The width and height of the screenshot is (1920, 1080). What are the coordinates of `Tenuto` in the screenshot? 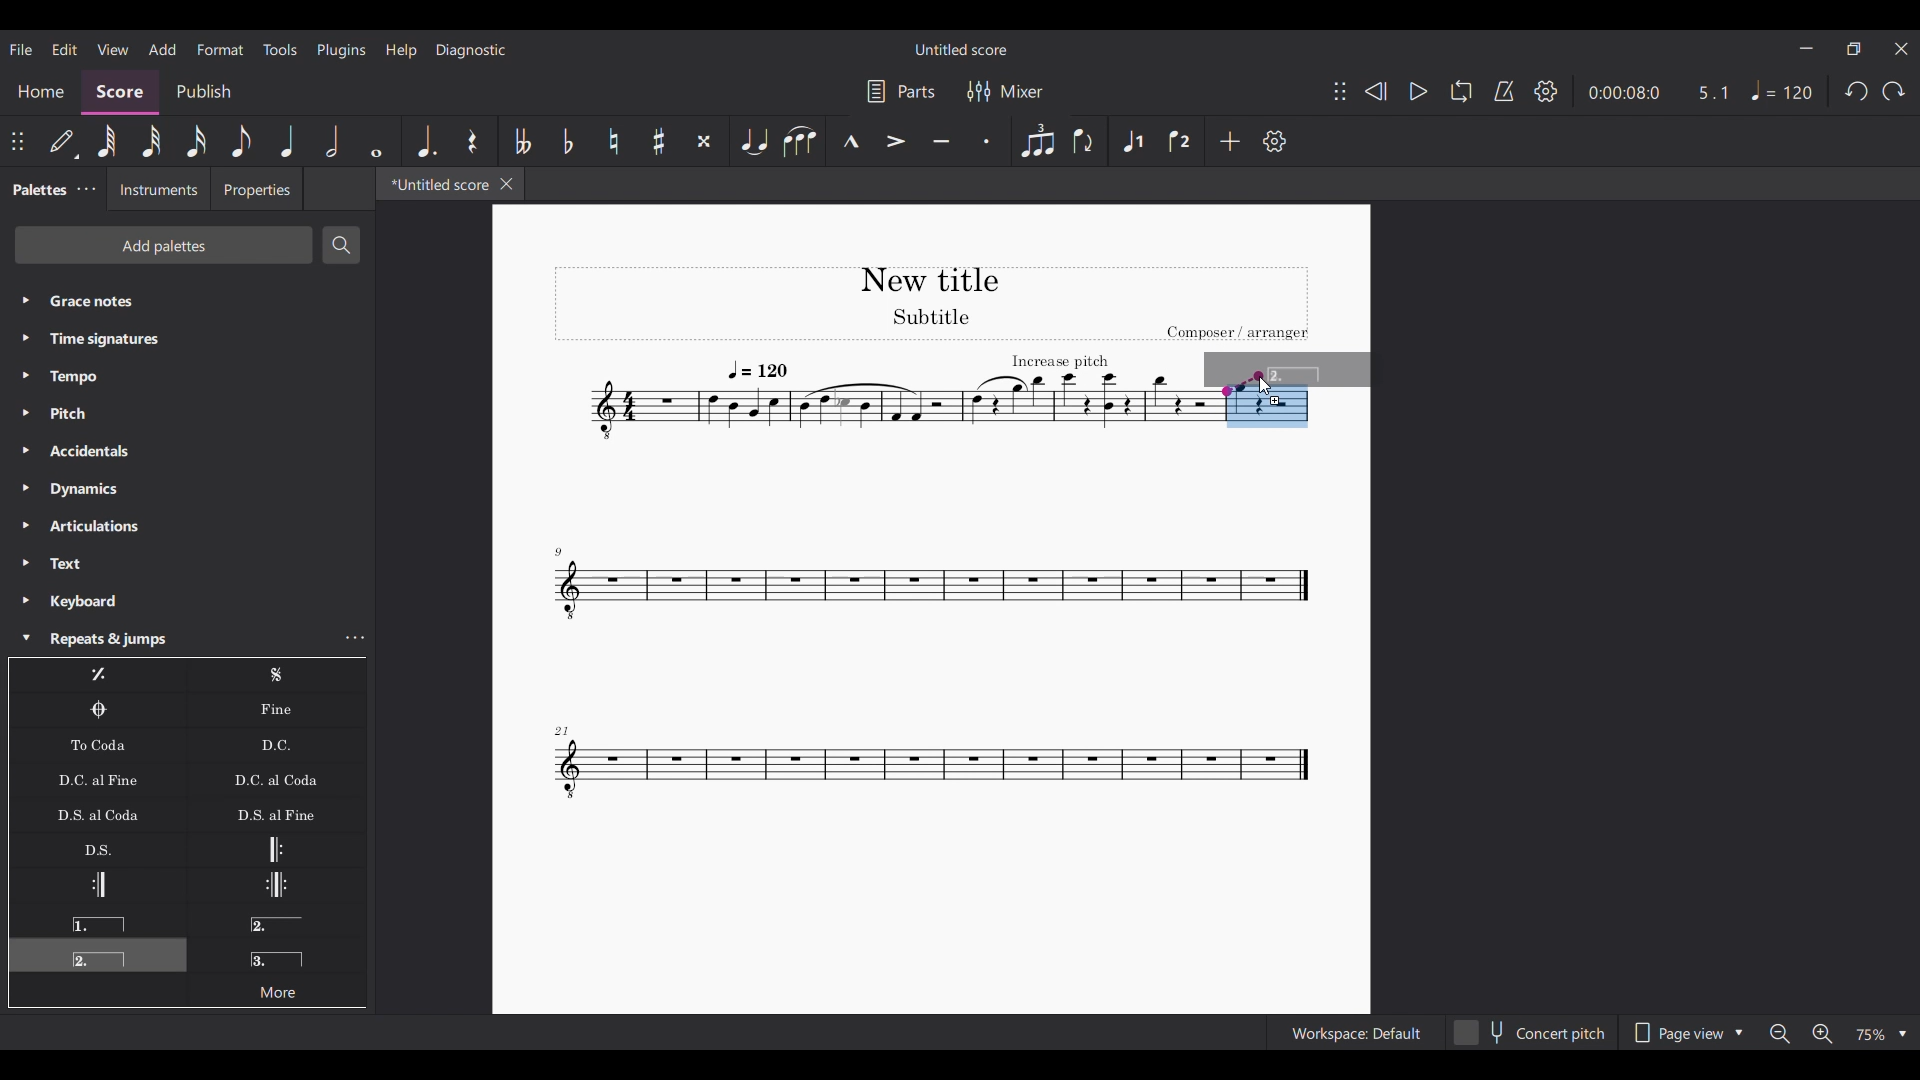 It's located at (942, 141).